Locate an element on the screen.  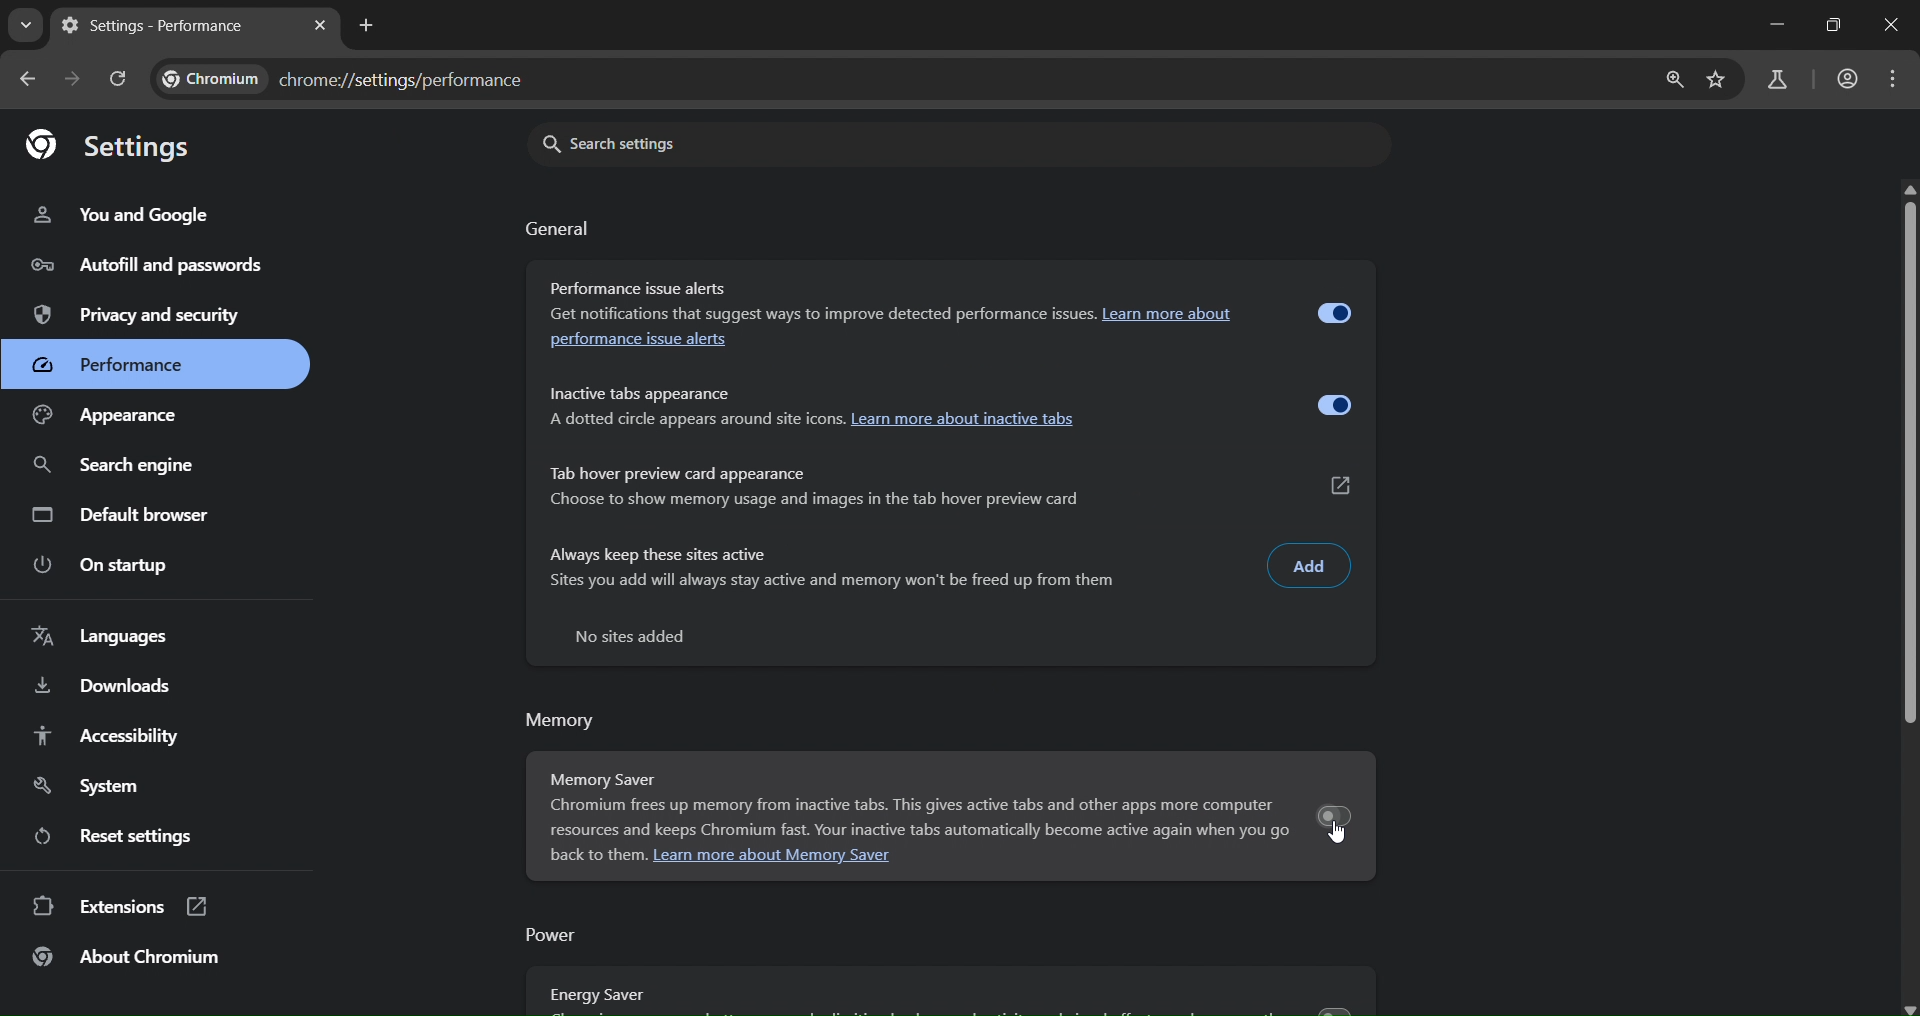
inactive tabs appearance is located at coordinates (640, 393).